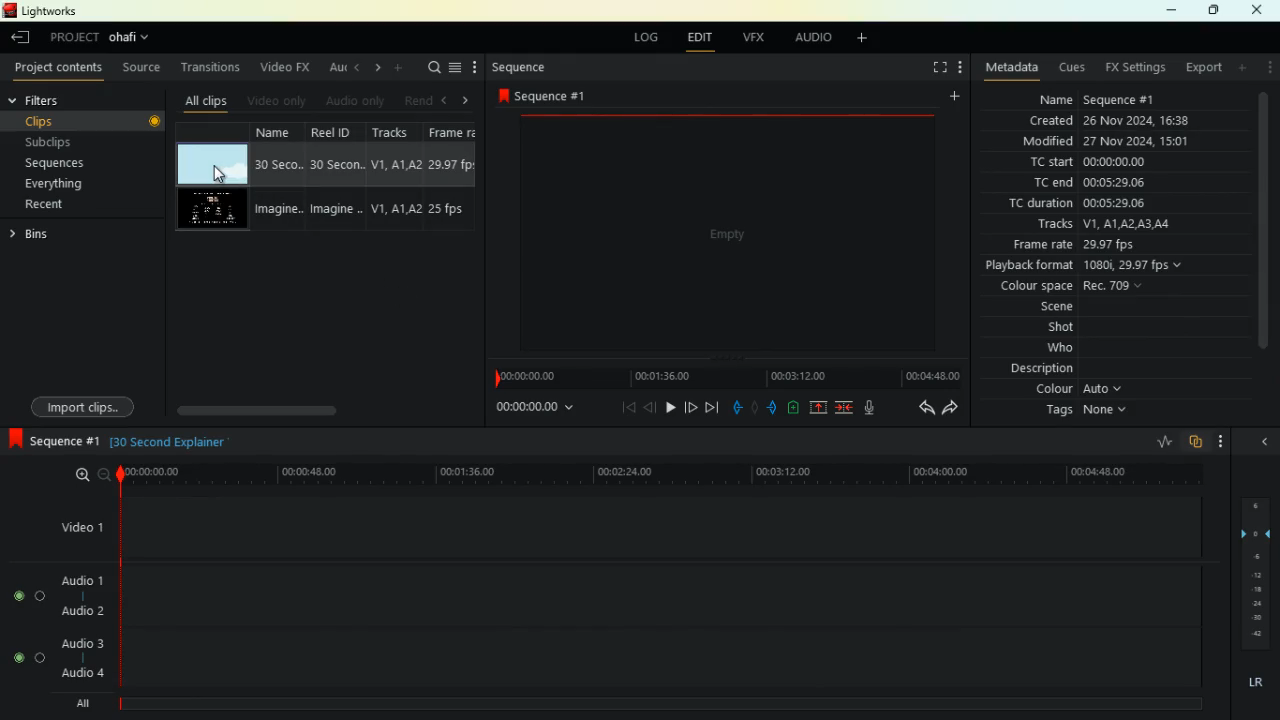 The height and width of the screenshot is (720, 1280). Describe the element at coordinates (356, 68) in the screenshot. I see `left` at that location.